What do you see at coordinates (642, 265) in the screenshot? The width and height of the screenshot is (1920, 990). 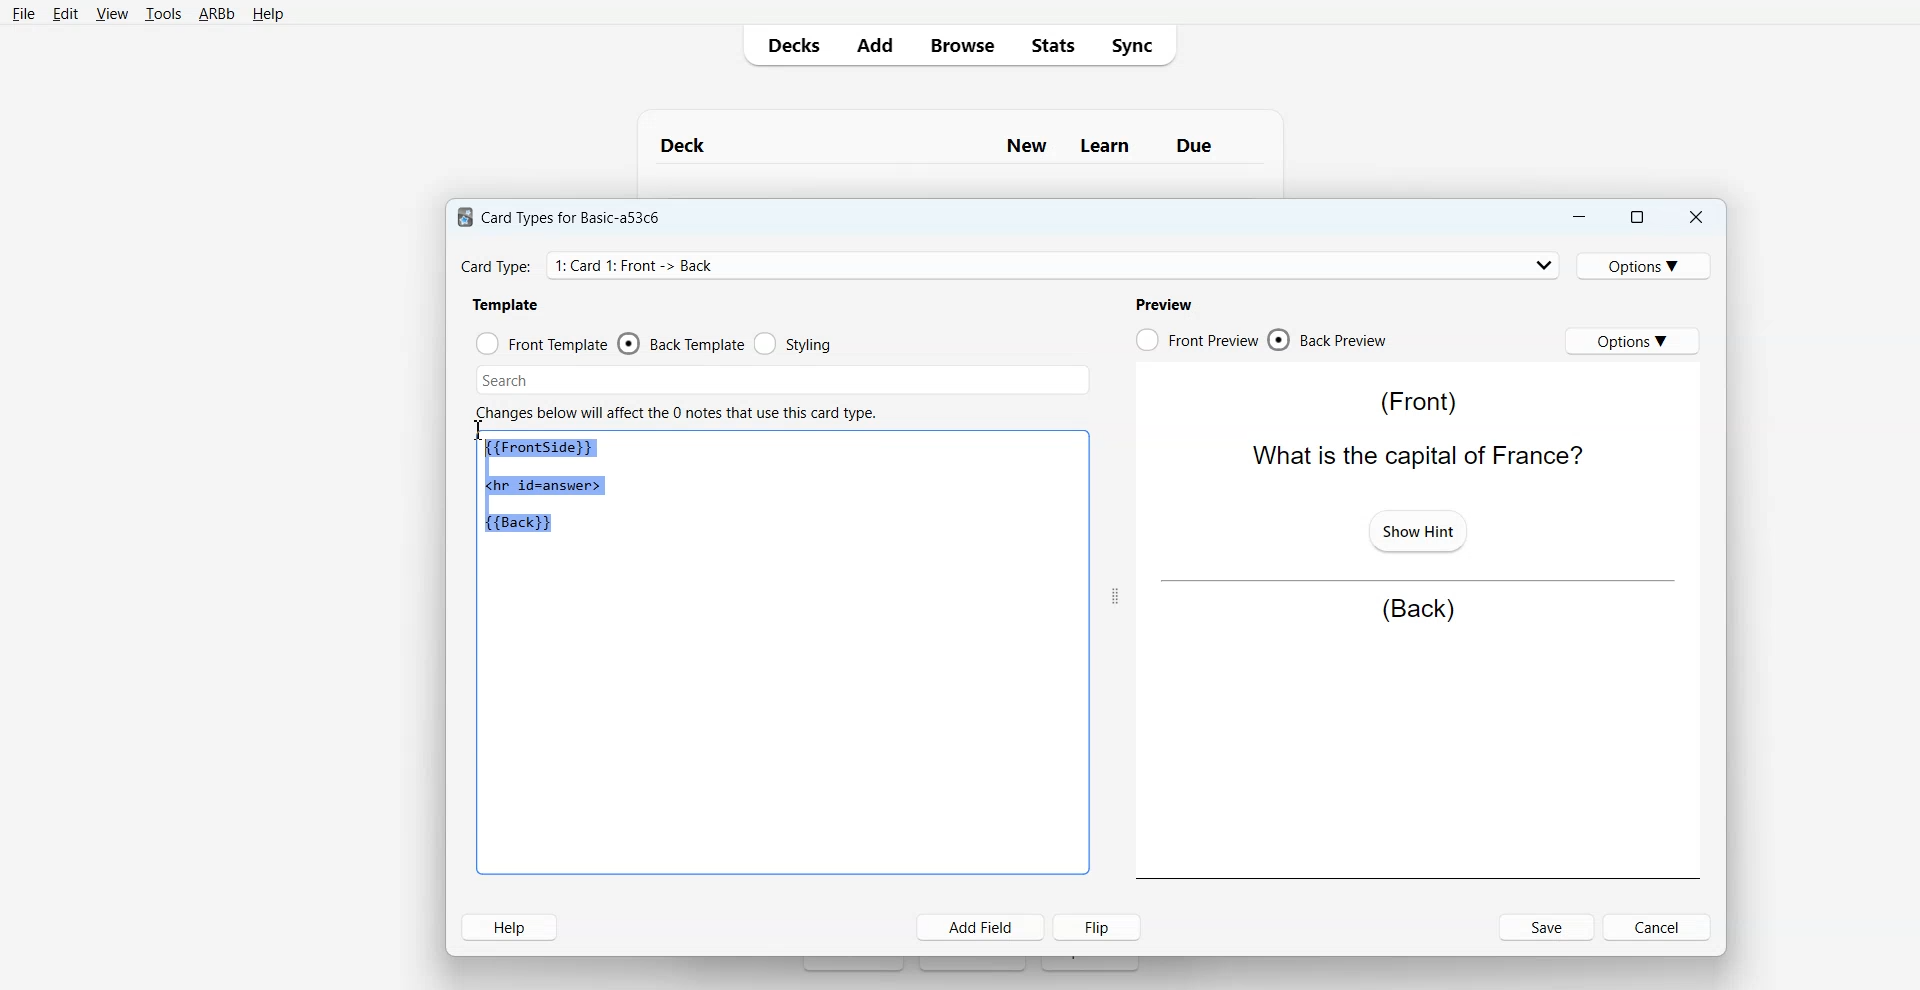 I see `Card Type: 1: Card 1: Front -> Back` at bounding box center [642, 265].